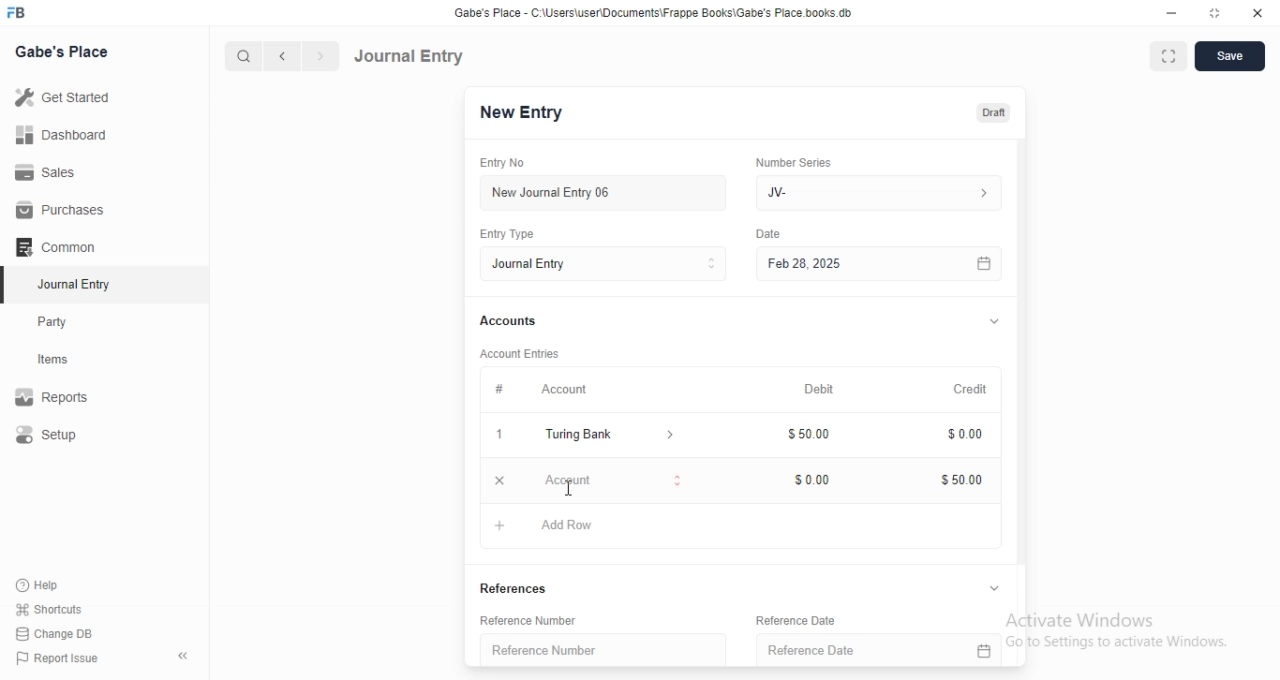 The width and height of the screenshot is (1280, 680). Describe the element at coordinates (528, 352) in the screenshot. I see `‘Account Entries.` at that location.